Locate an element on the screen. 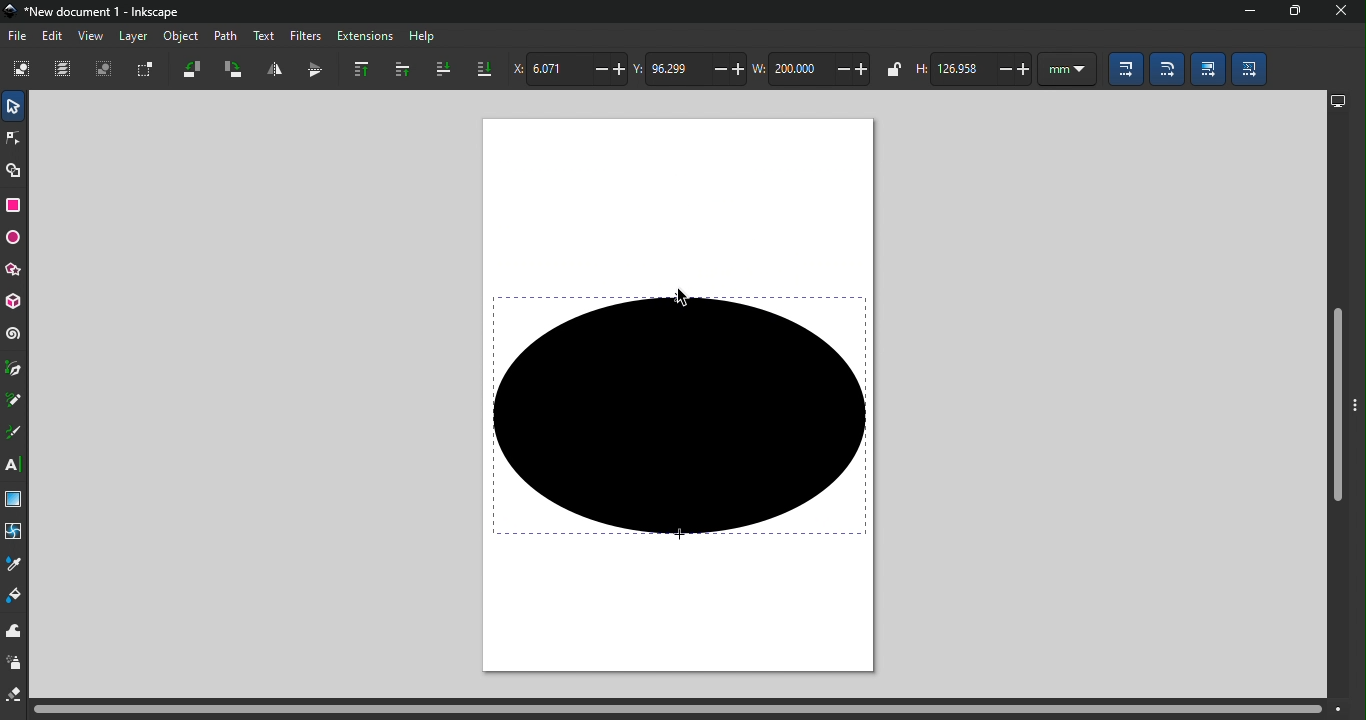 The image size is (1366, 720). Vertical coordinate of selection is located at coordinates (692, 69).